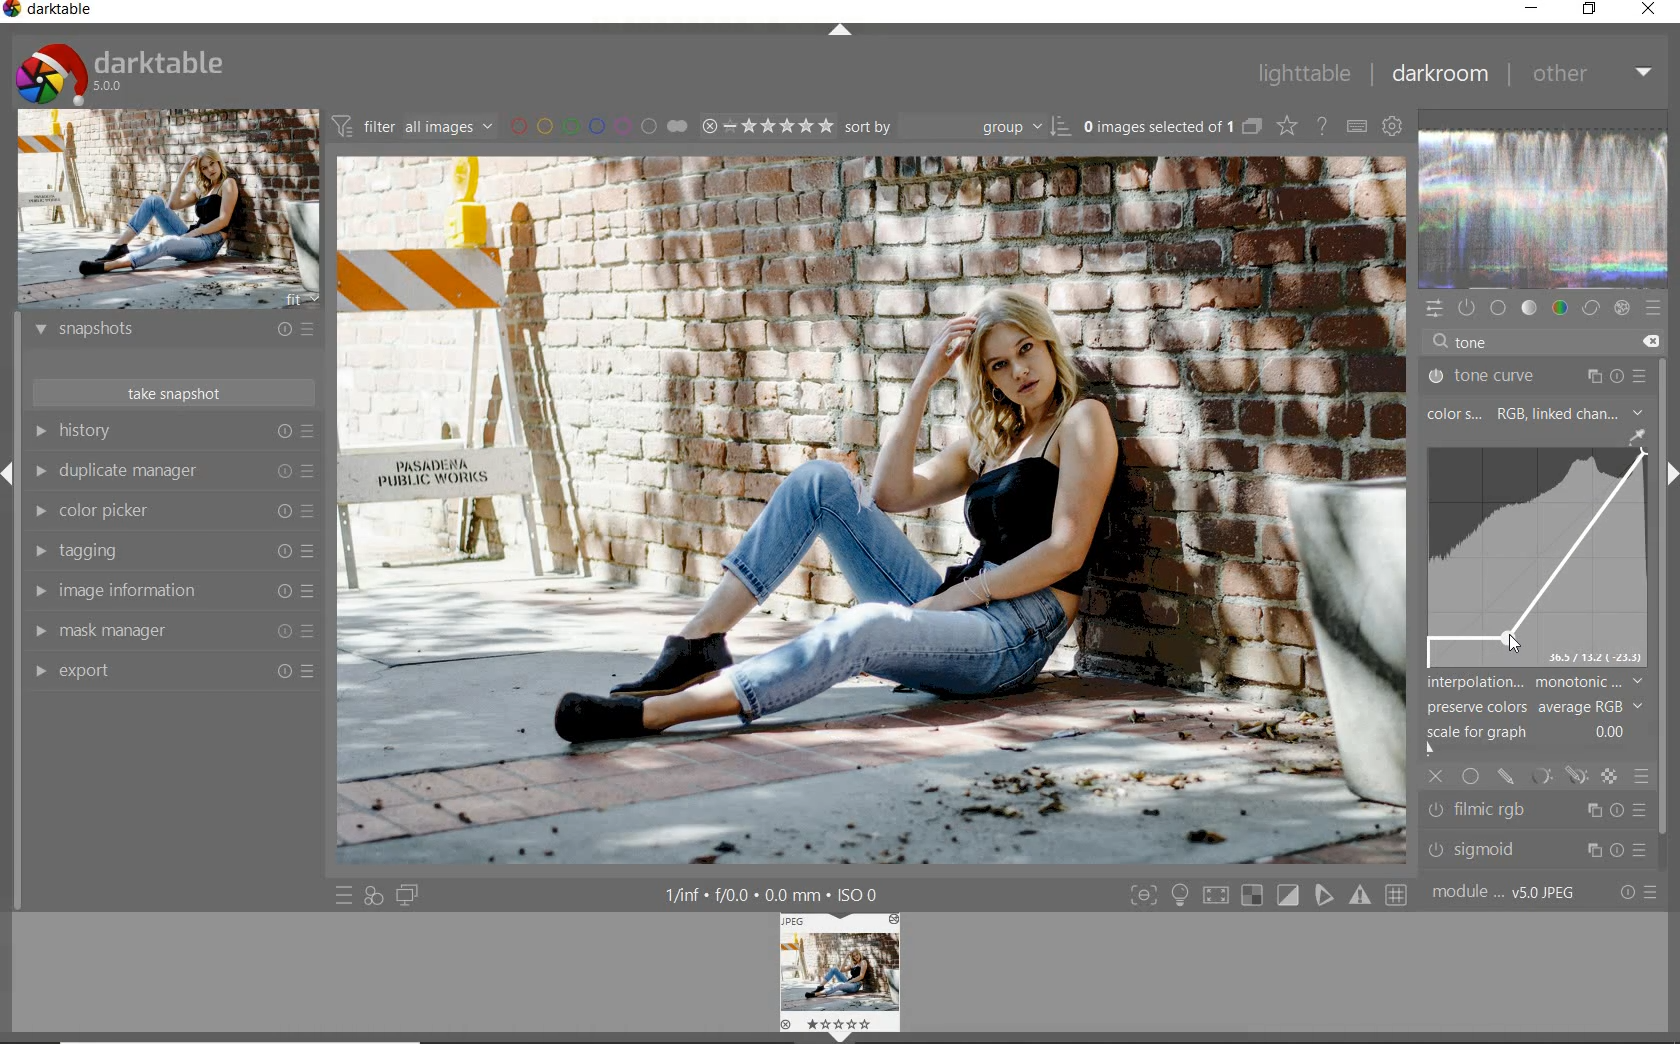 The width and height of the screenshot is (1680, 1044). I want to click on quick access for applying any of your styles, so click(374, 896).